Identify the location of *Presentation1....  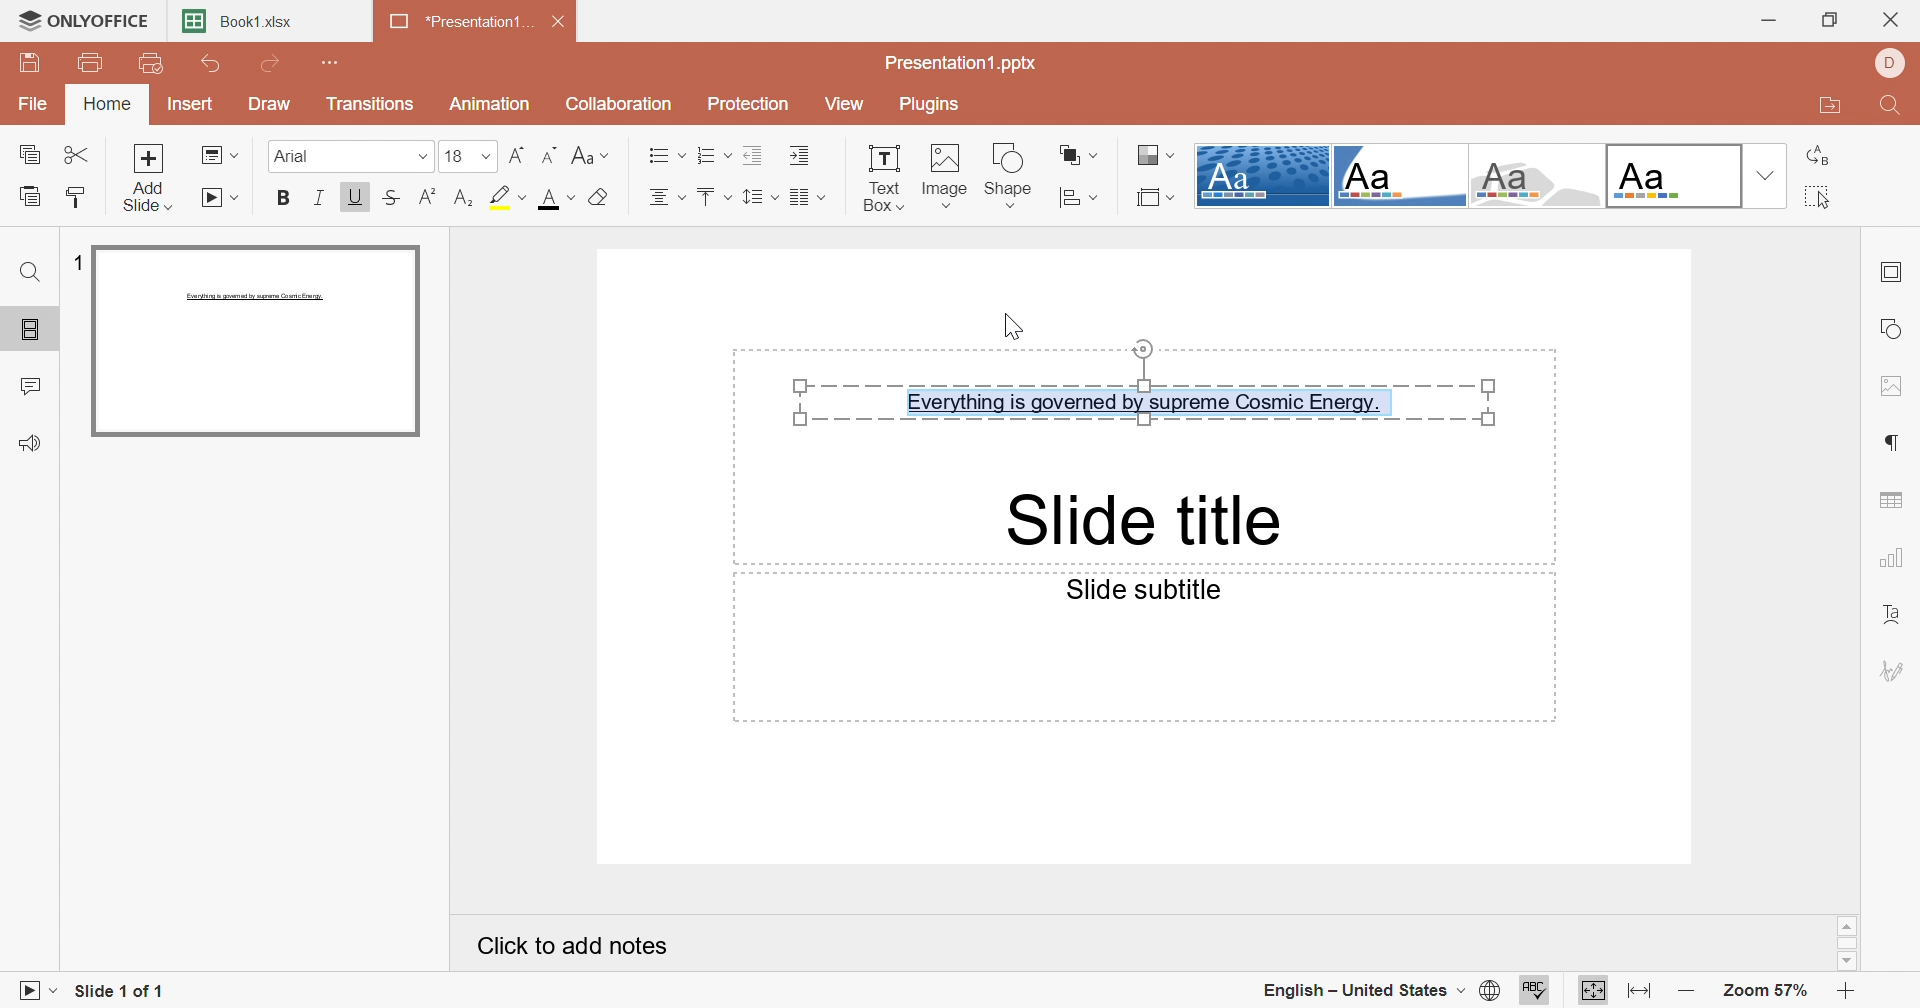
(463, 23).